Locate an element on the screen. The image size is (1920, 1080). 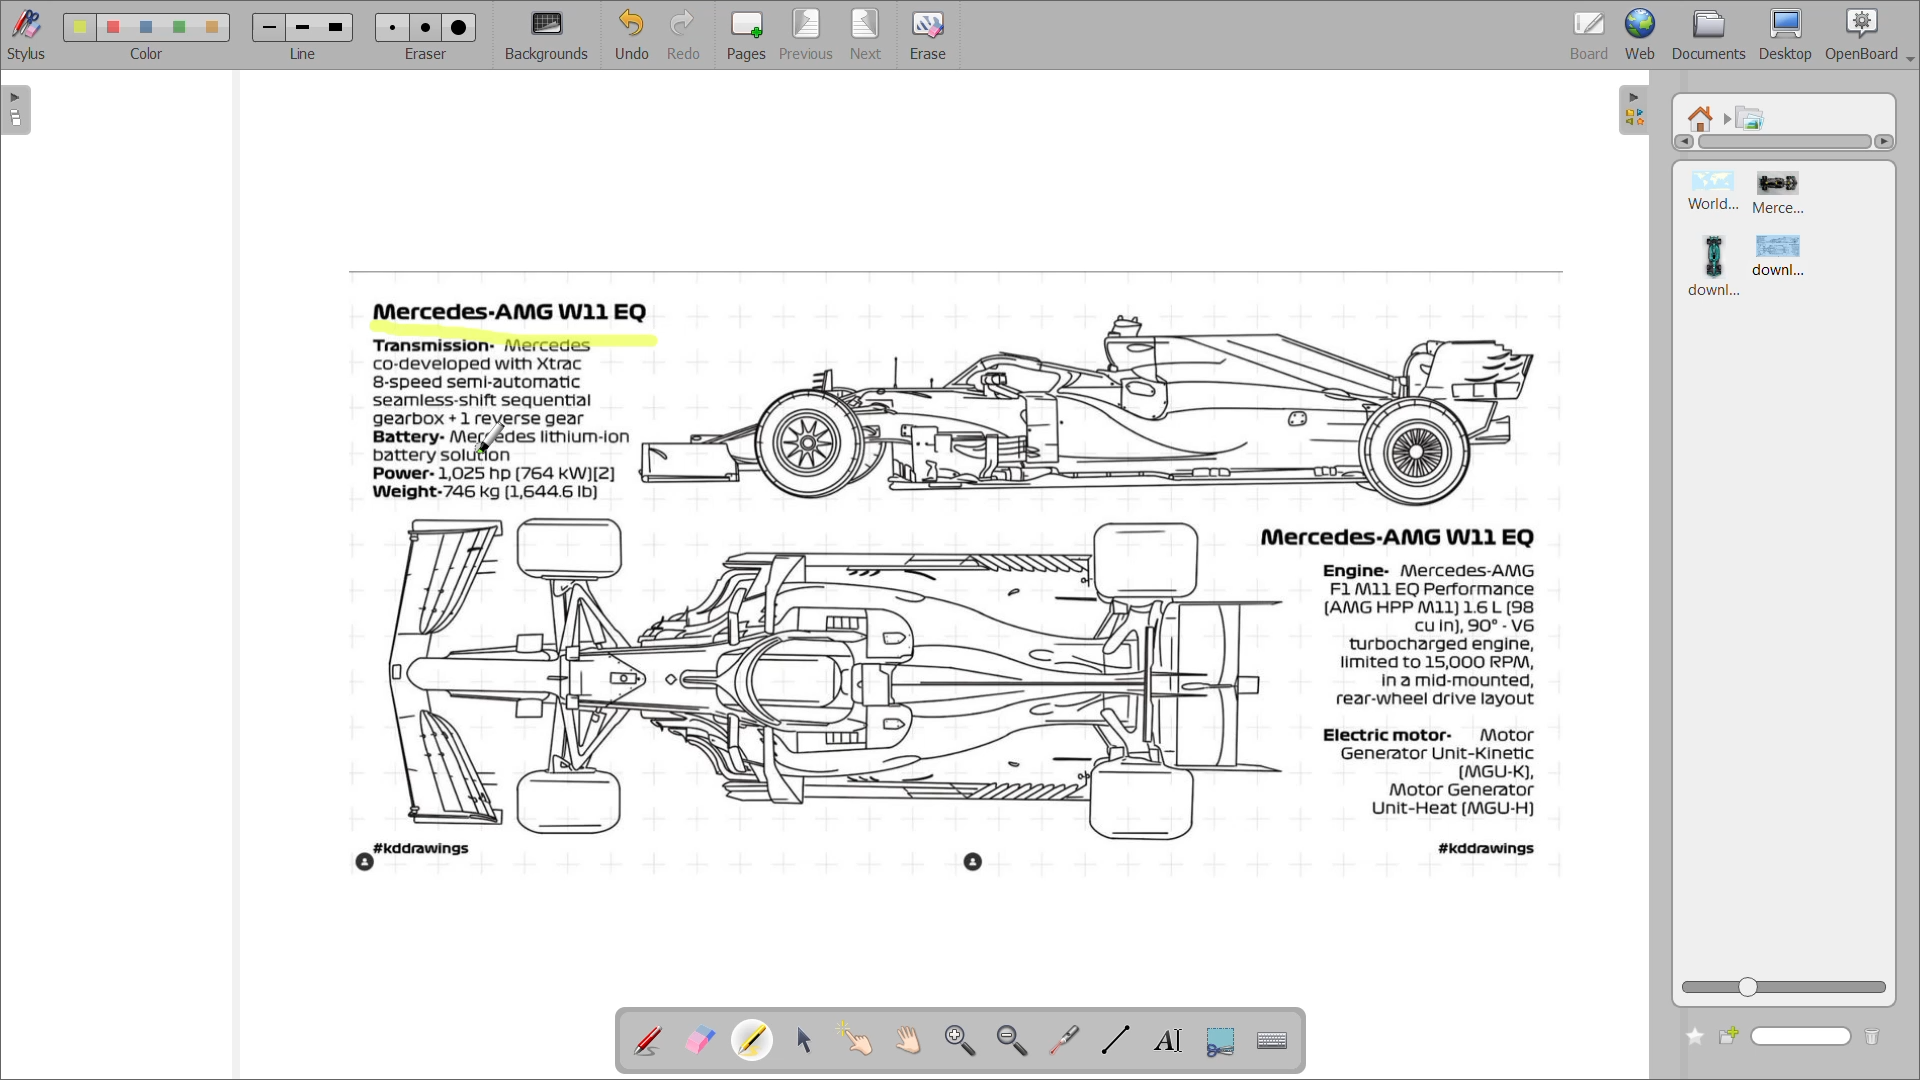
stylus is located at coordinates (26, 35).